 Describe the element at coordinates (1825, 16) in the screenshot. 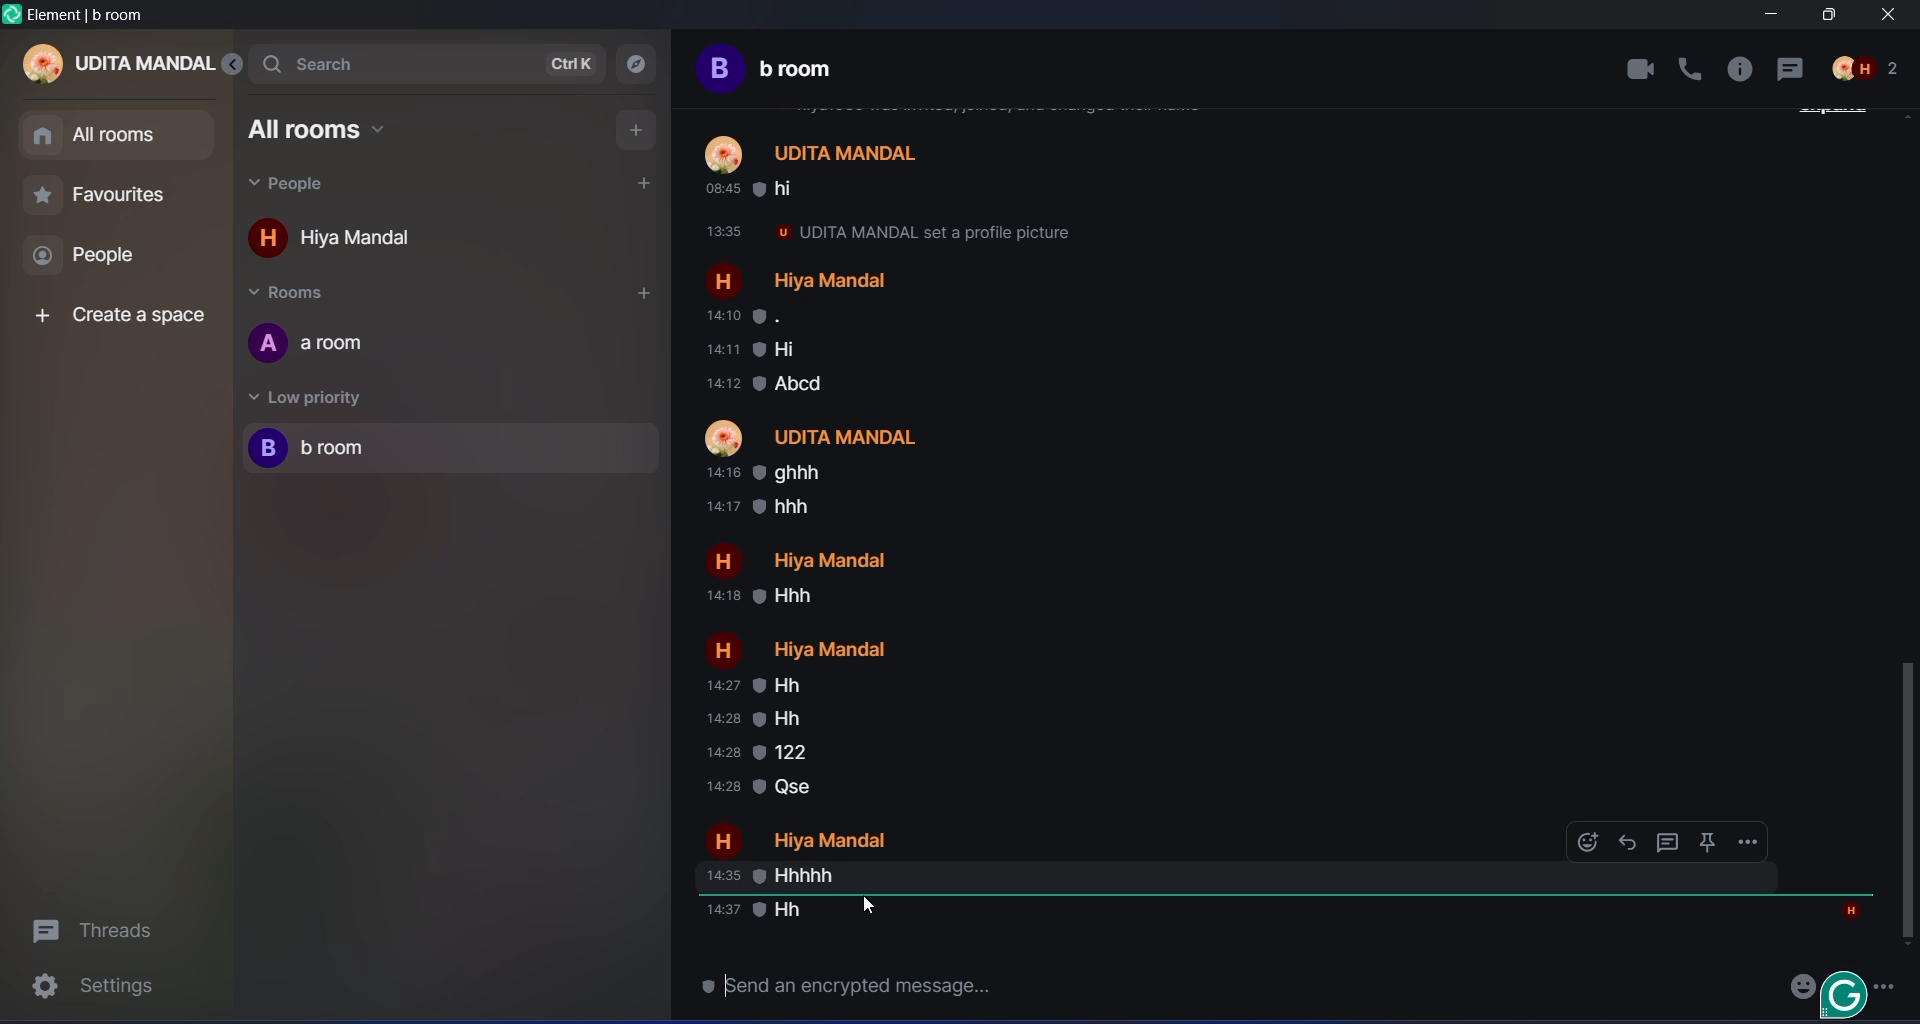

I see `Maximize ` at that location.